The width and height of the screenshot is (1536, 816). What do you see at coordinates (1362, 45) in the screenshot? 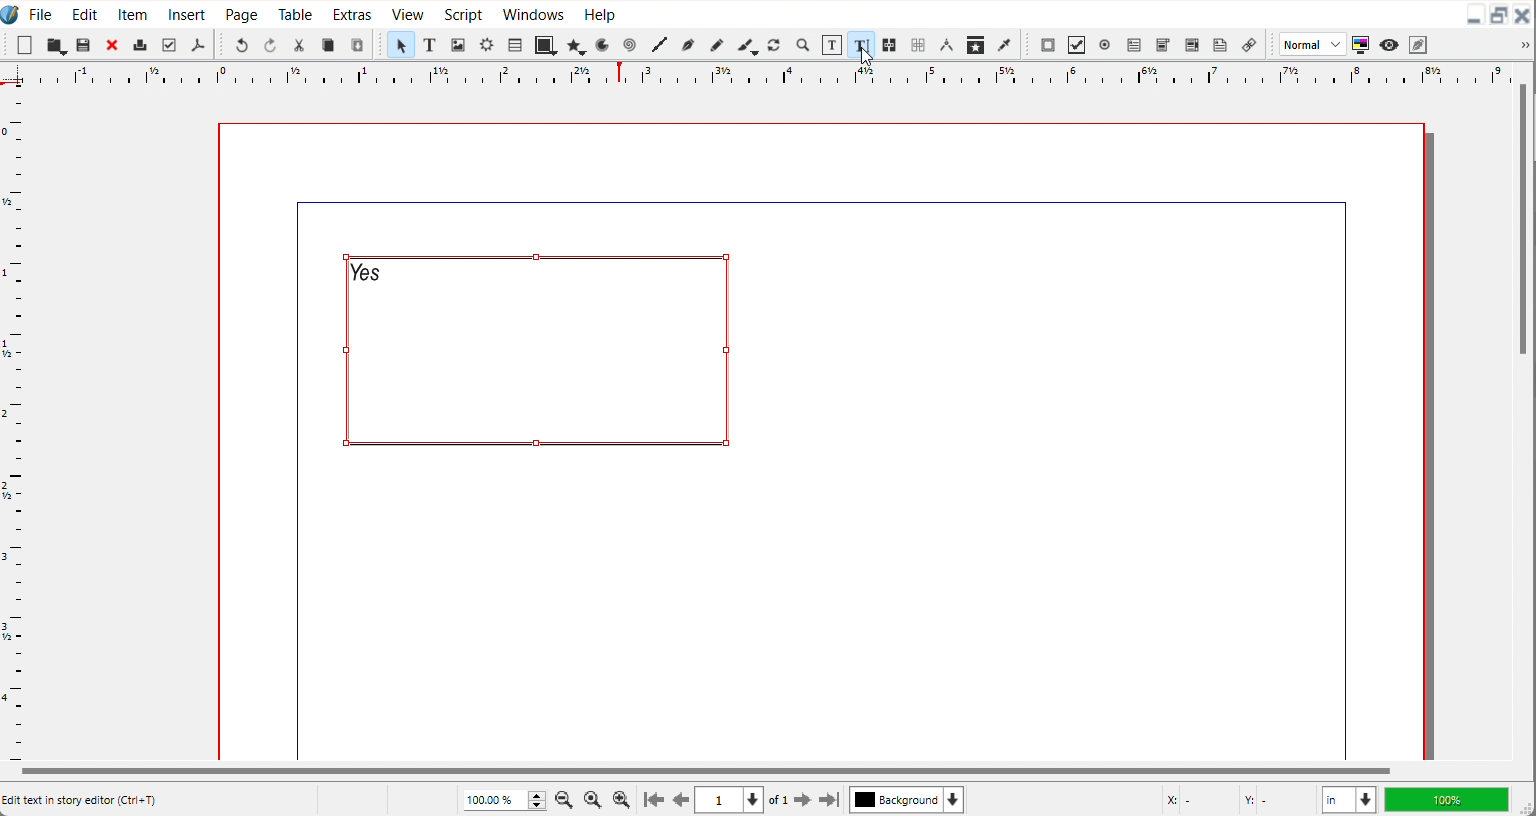
I see `Toggle color` at bounding box center [1362, 45].